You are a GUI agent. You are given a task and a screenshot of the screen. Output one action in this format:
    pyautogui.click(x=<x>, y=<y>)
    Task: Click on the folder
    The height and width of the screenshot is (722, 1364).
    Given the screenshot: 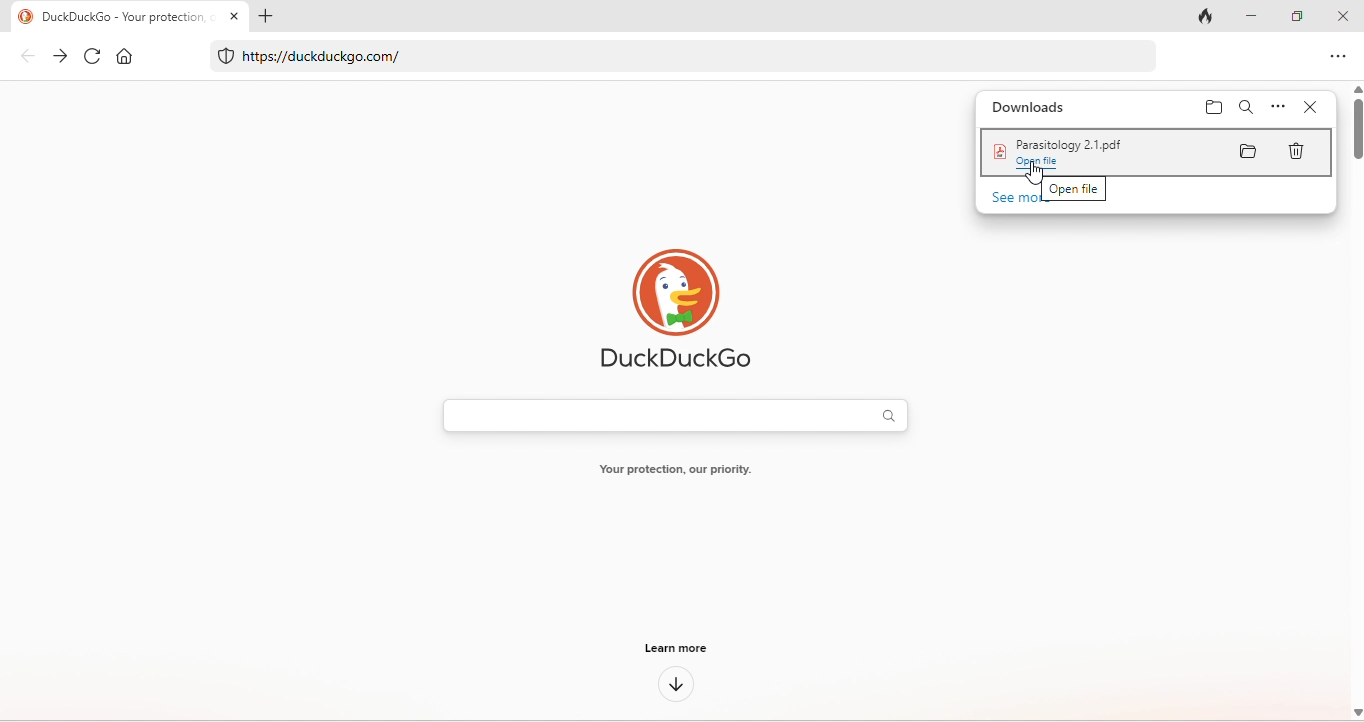 What is the action you would take?
    pyautogui.click(x=1250, y=153)
    